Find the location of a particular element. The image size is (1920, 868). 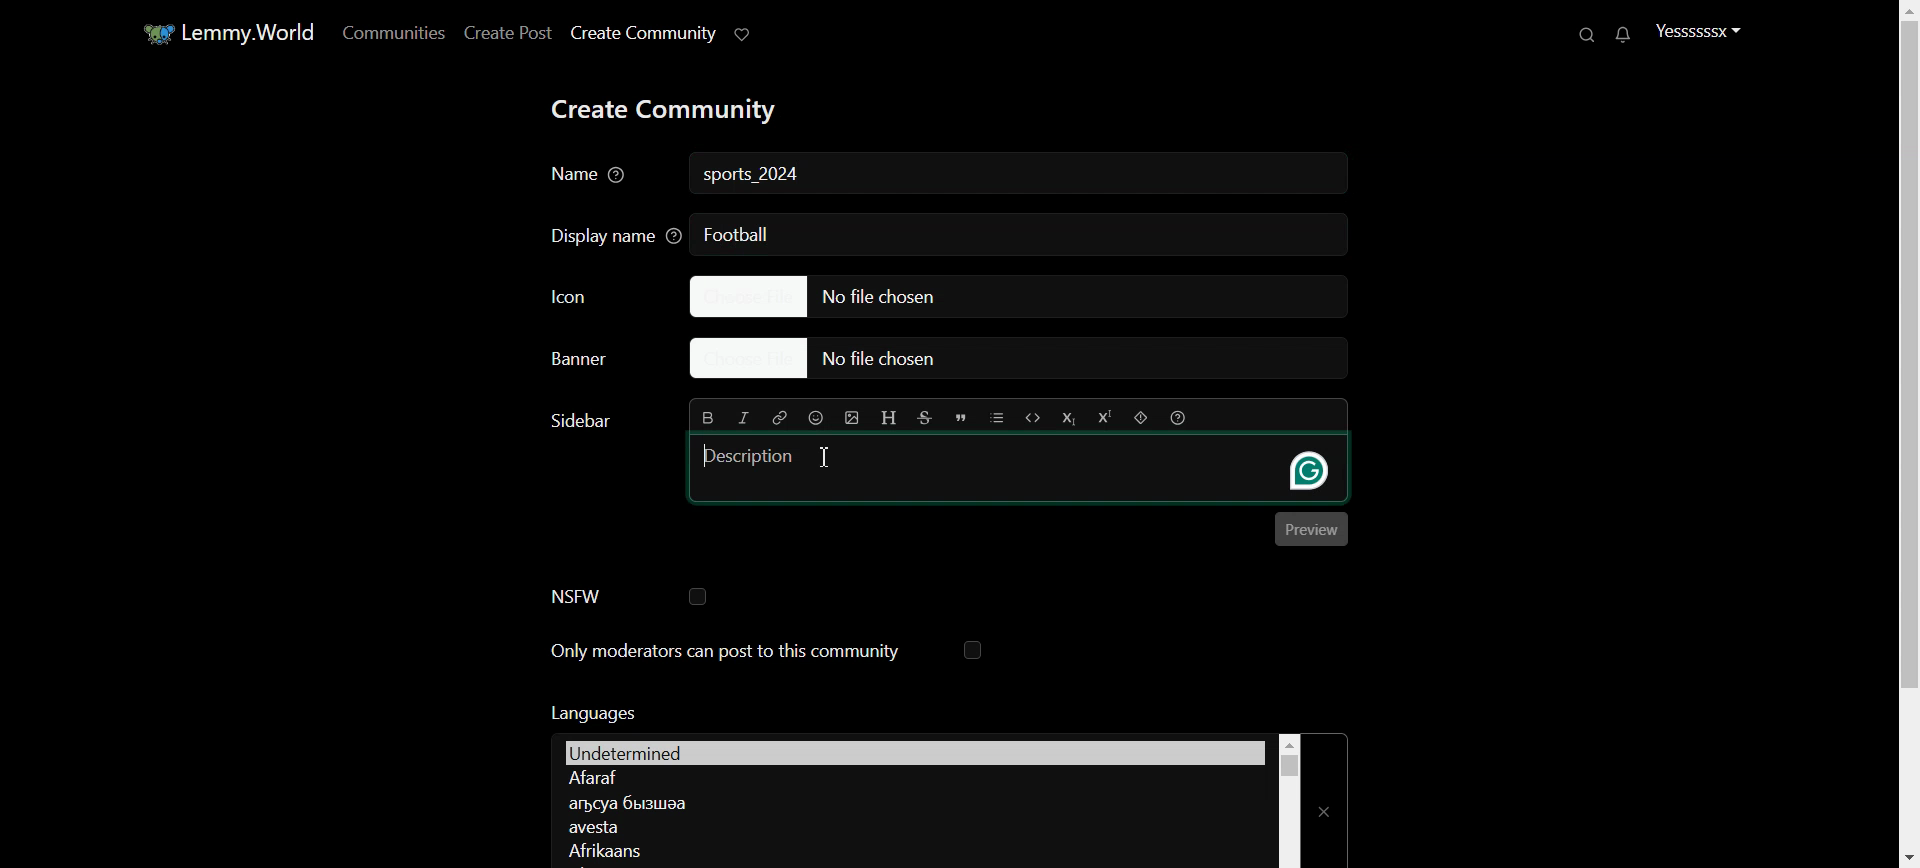

Close Window is located at coordinates (1326, 800).